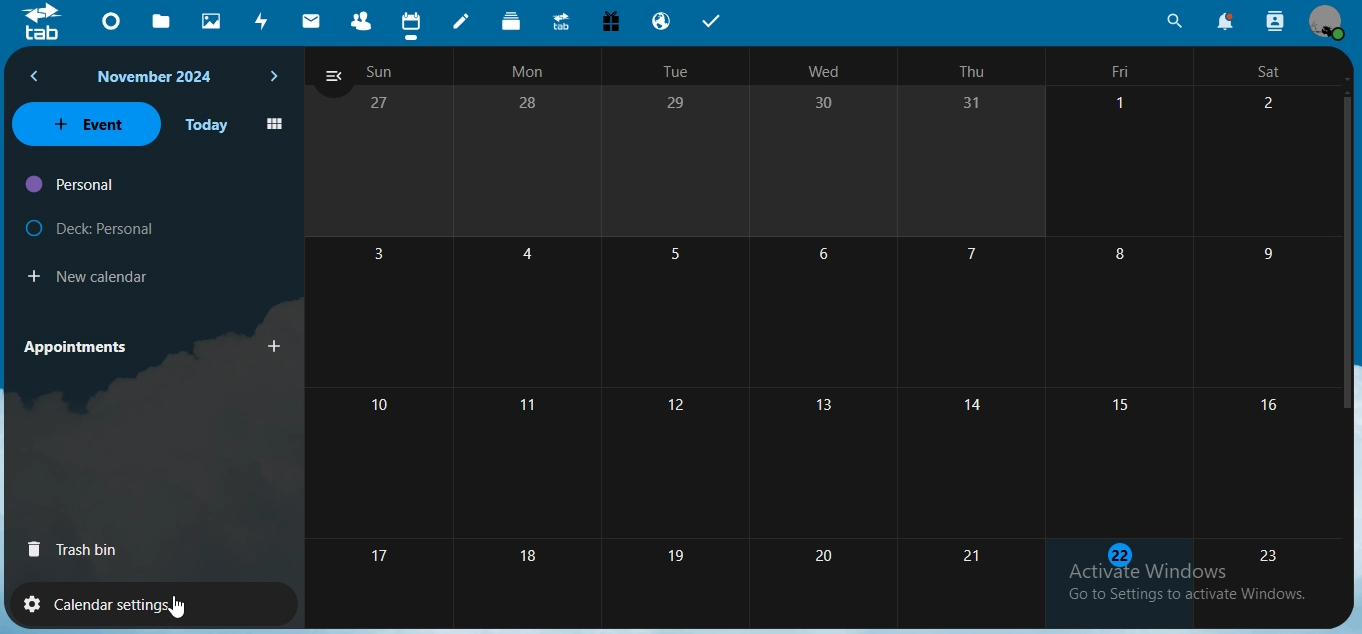 The width and height of the screenshot is (1362, 634). Describe the element at coordinates (166, 22) in the screenshot. I see `files` at that location.